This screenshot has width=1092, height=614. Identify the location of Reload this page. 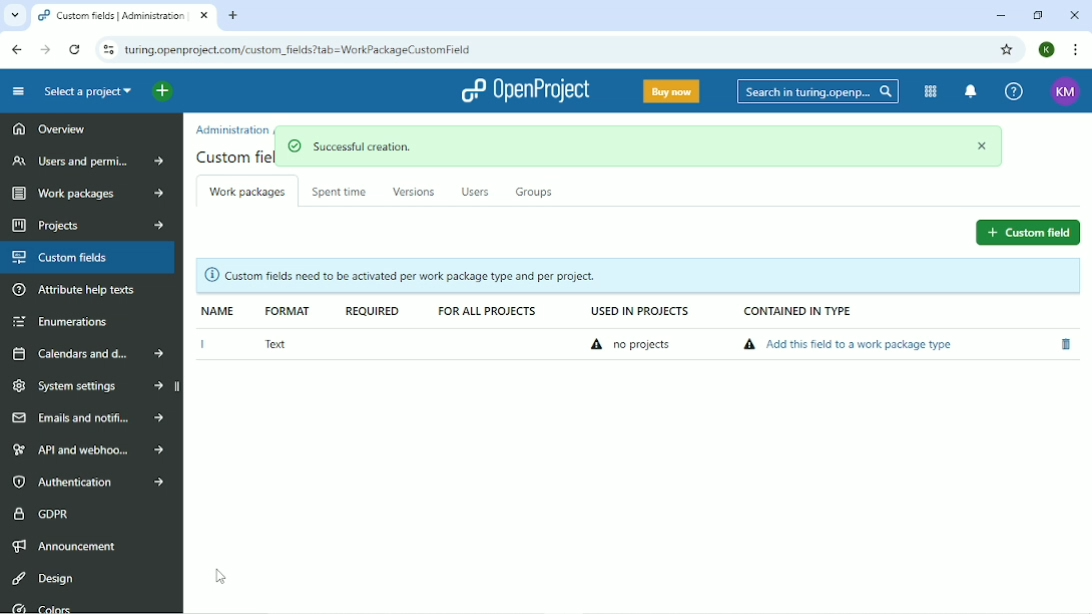
(76, 49).